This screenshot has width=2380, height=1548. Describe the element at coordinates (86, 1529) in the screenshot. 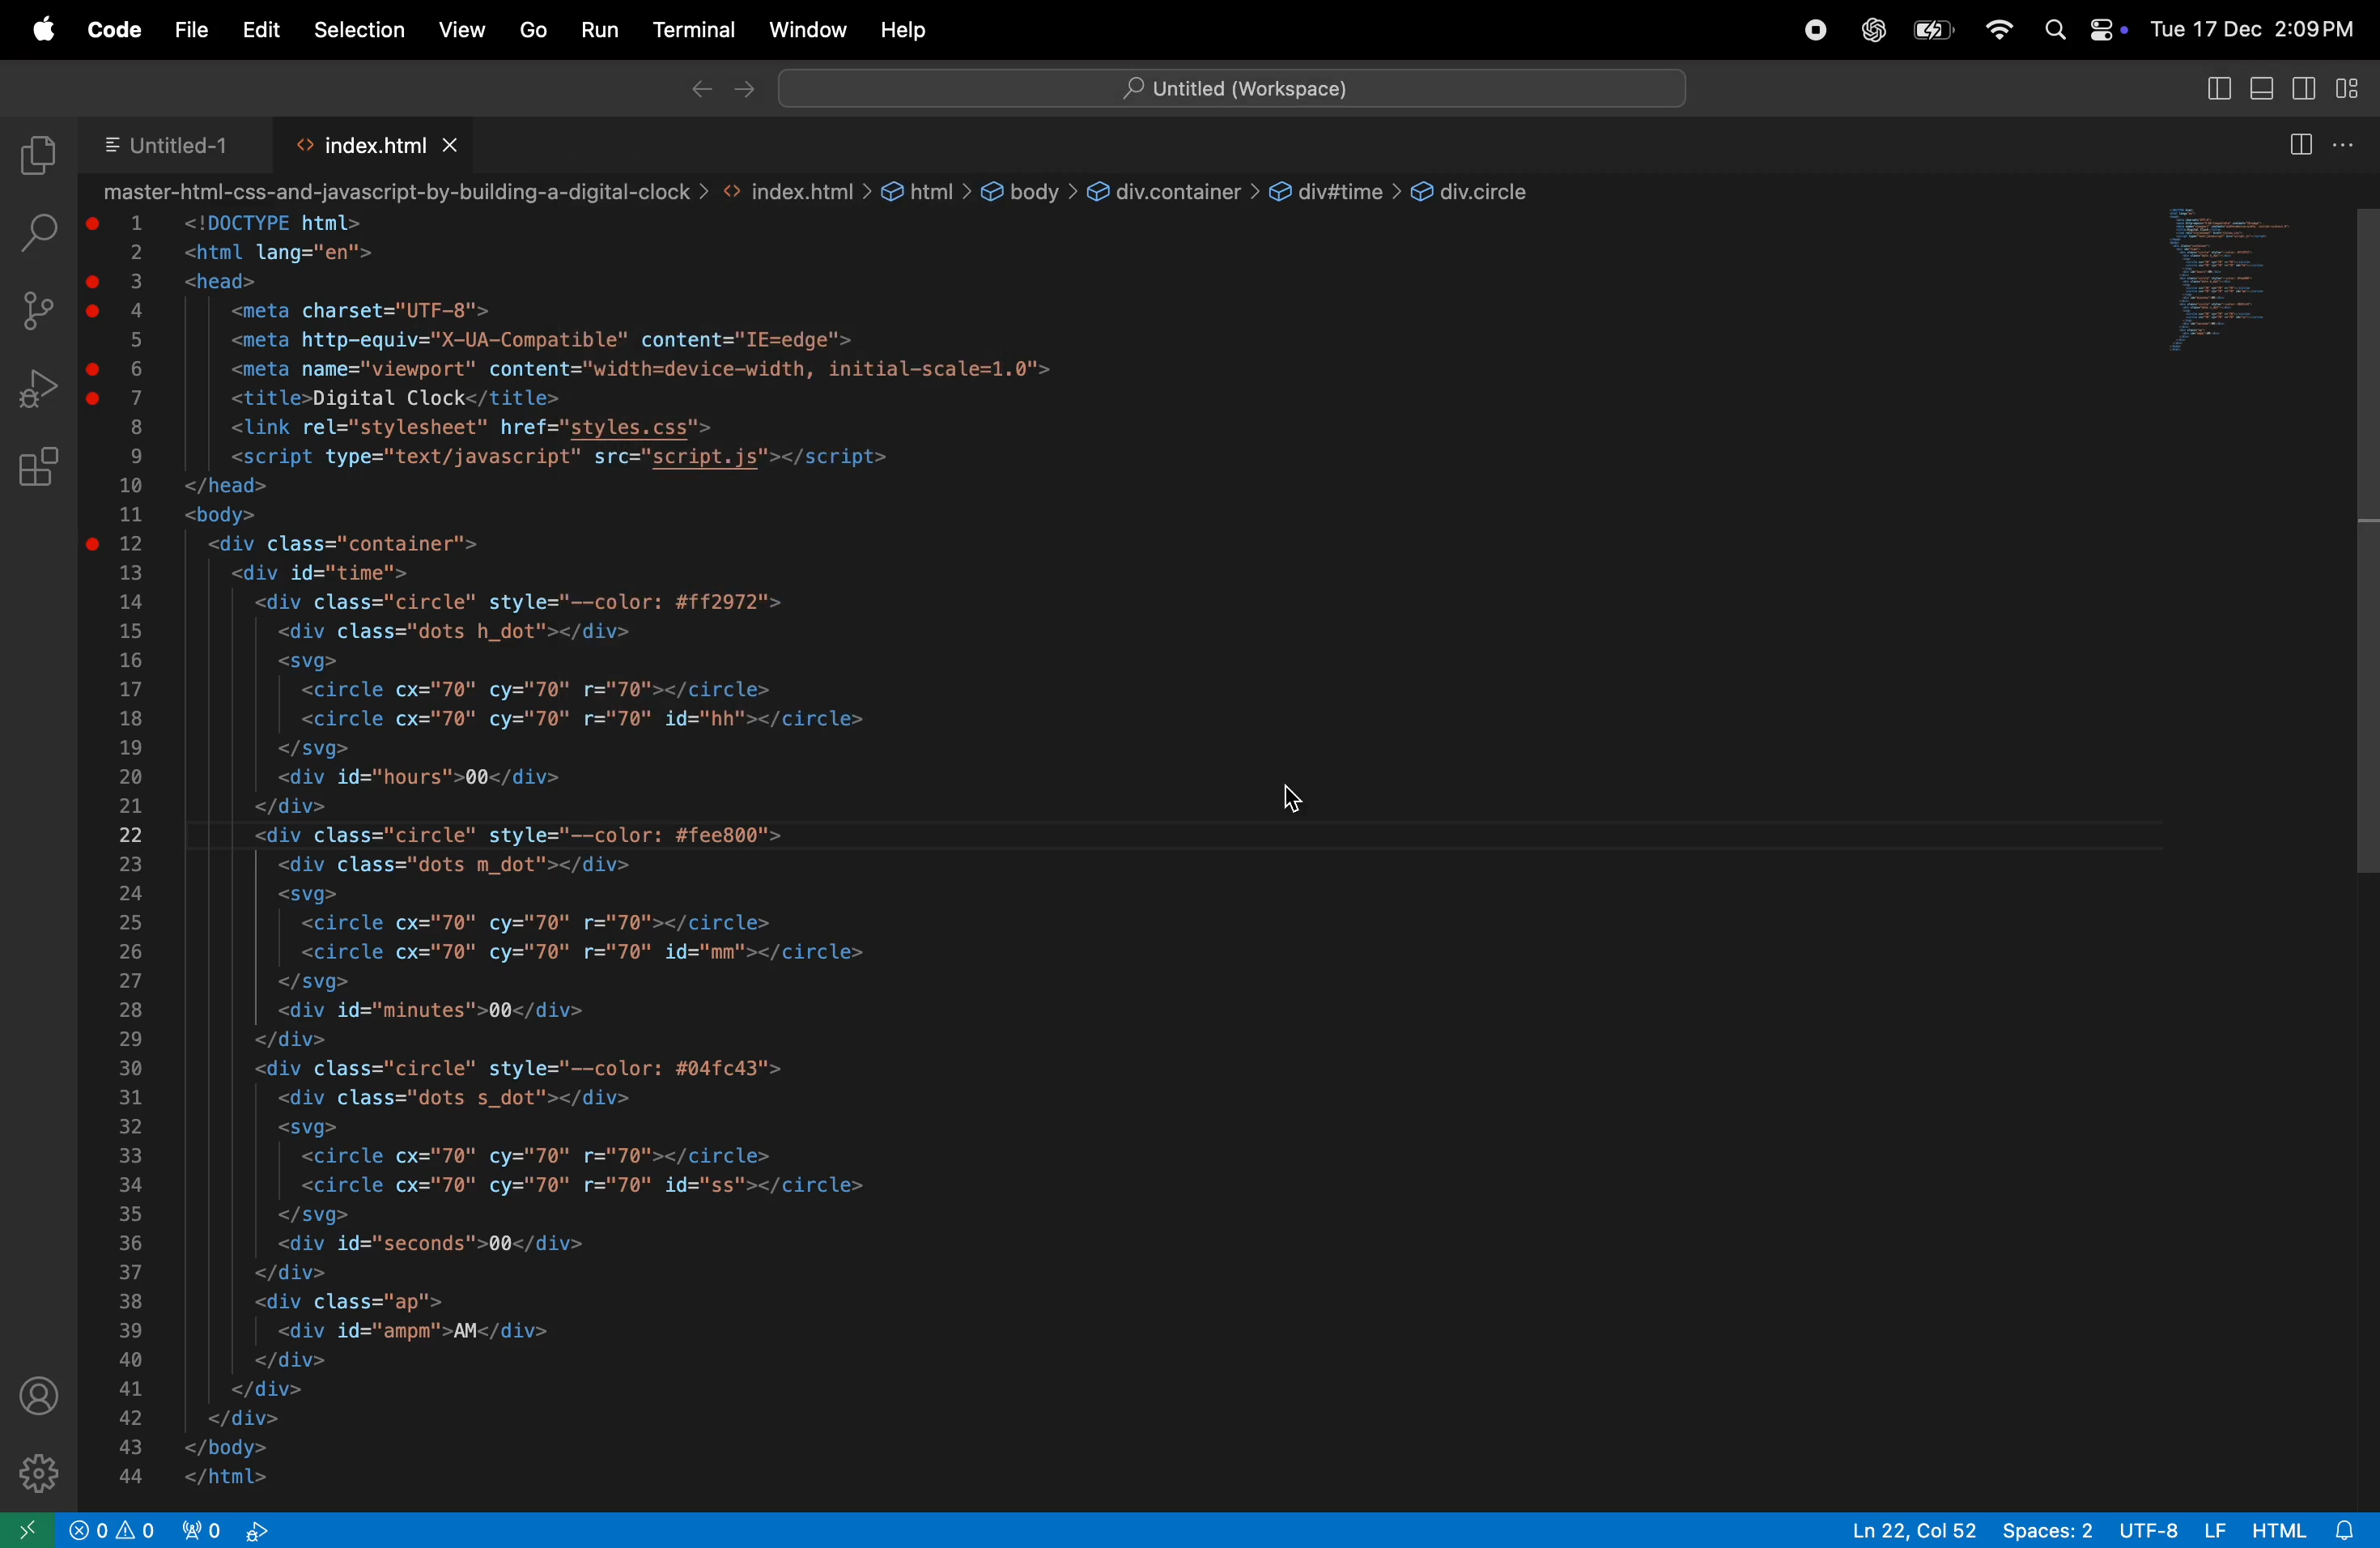

I see `No problems` at that location.